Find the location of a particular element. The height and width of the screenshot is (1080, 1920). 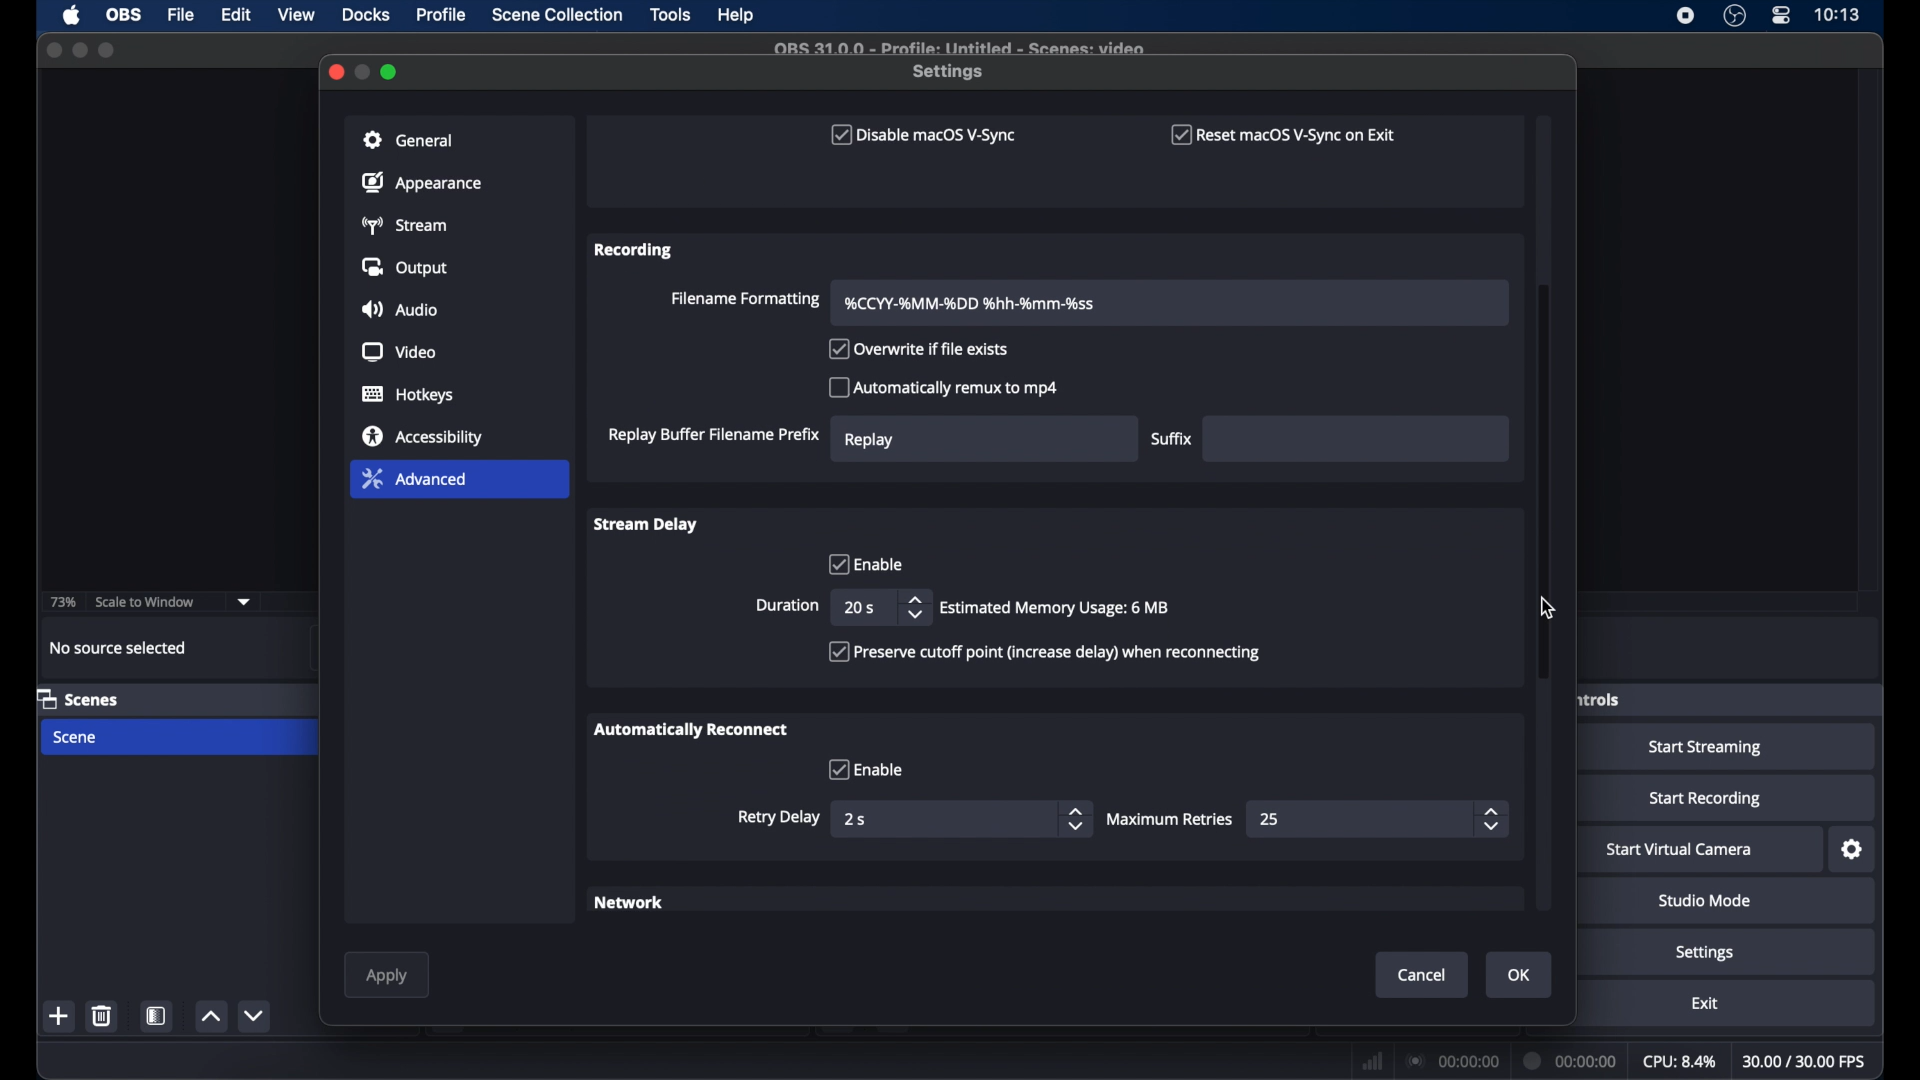

fps is located at coordinates (1805, 1062).